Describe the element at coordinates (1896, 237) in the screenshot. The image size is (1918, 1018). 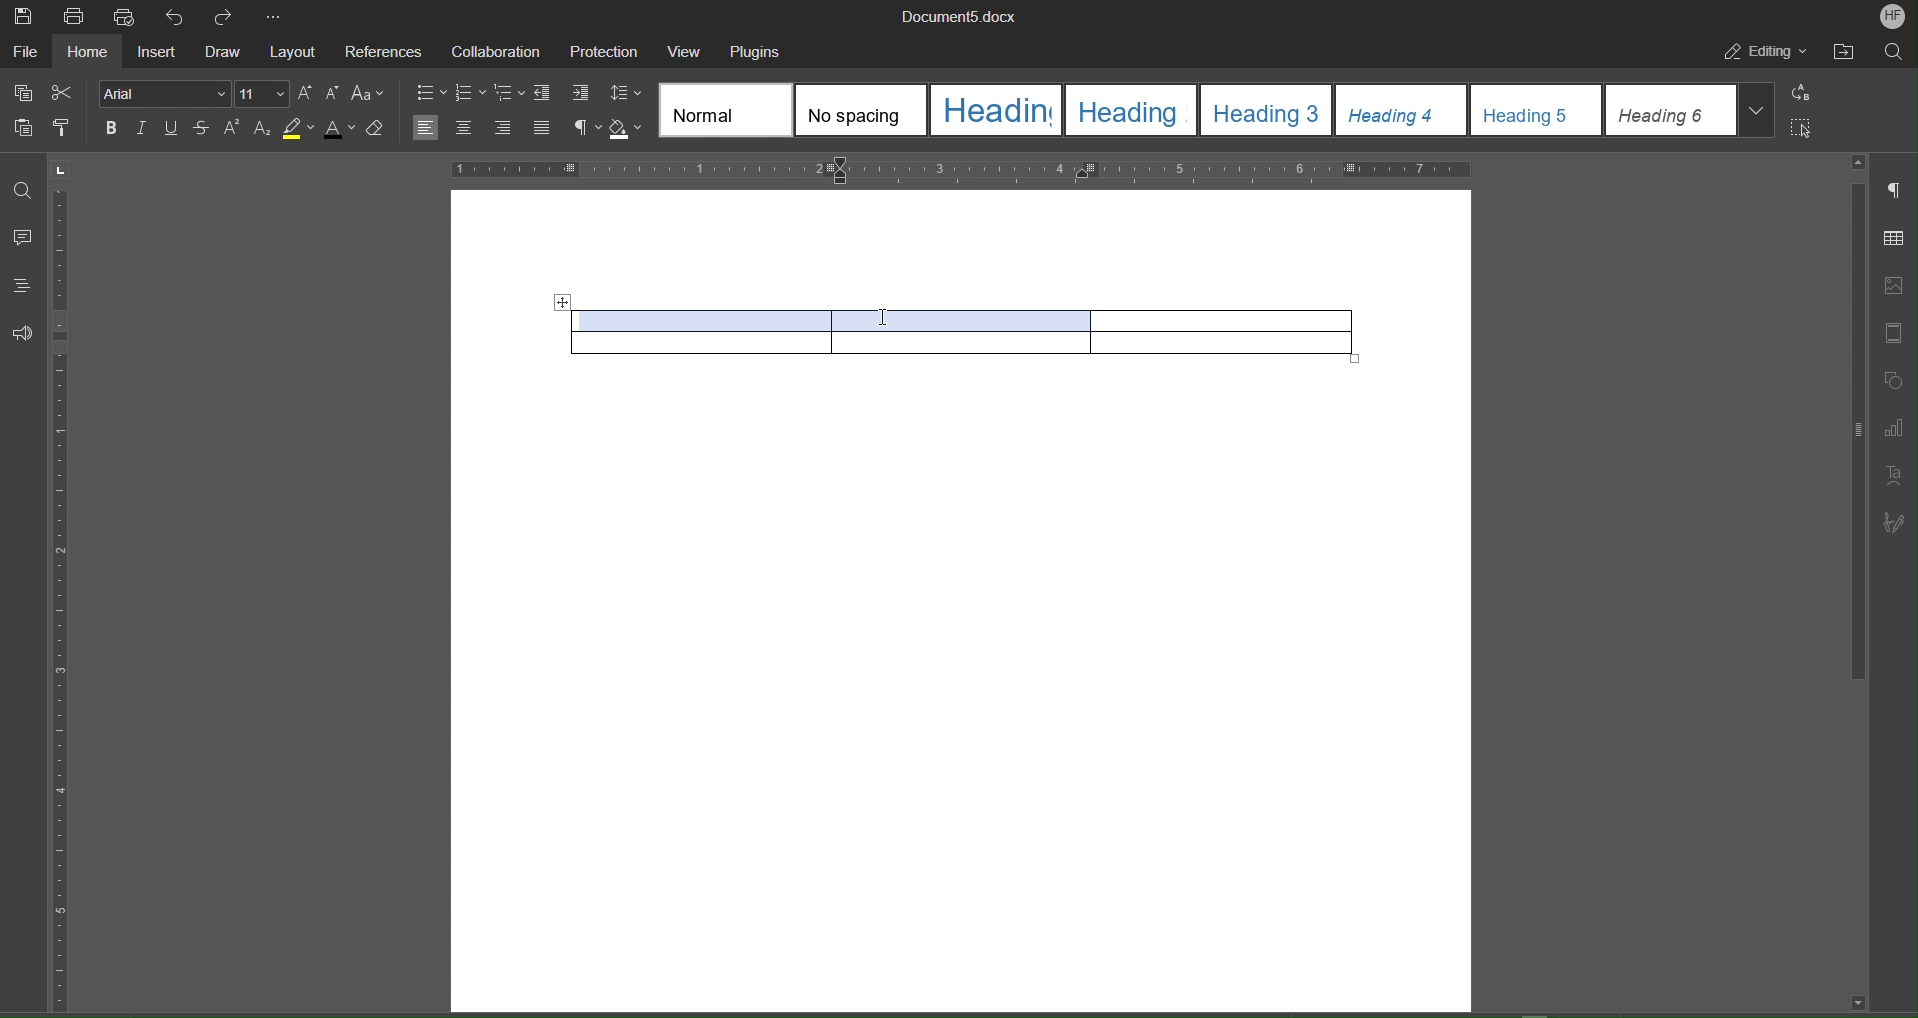
I see `Table Settings` at that location.